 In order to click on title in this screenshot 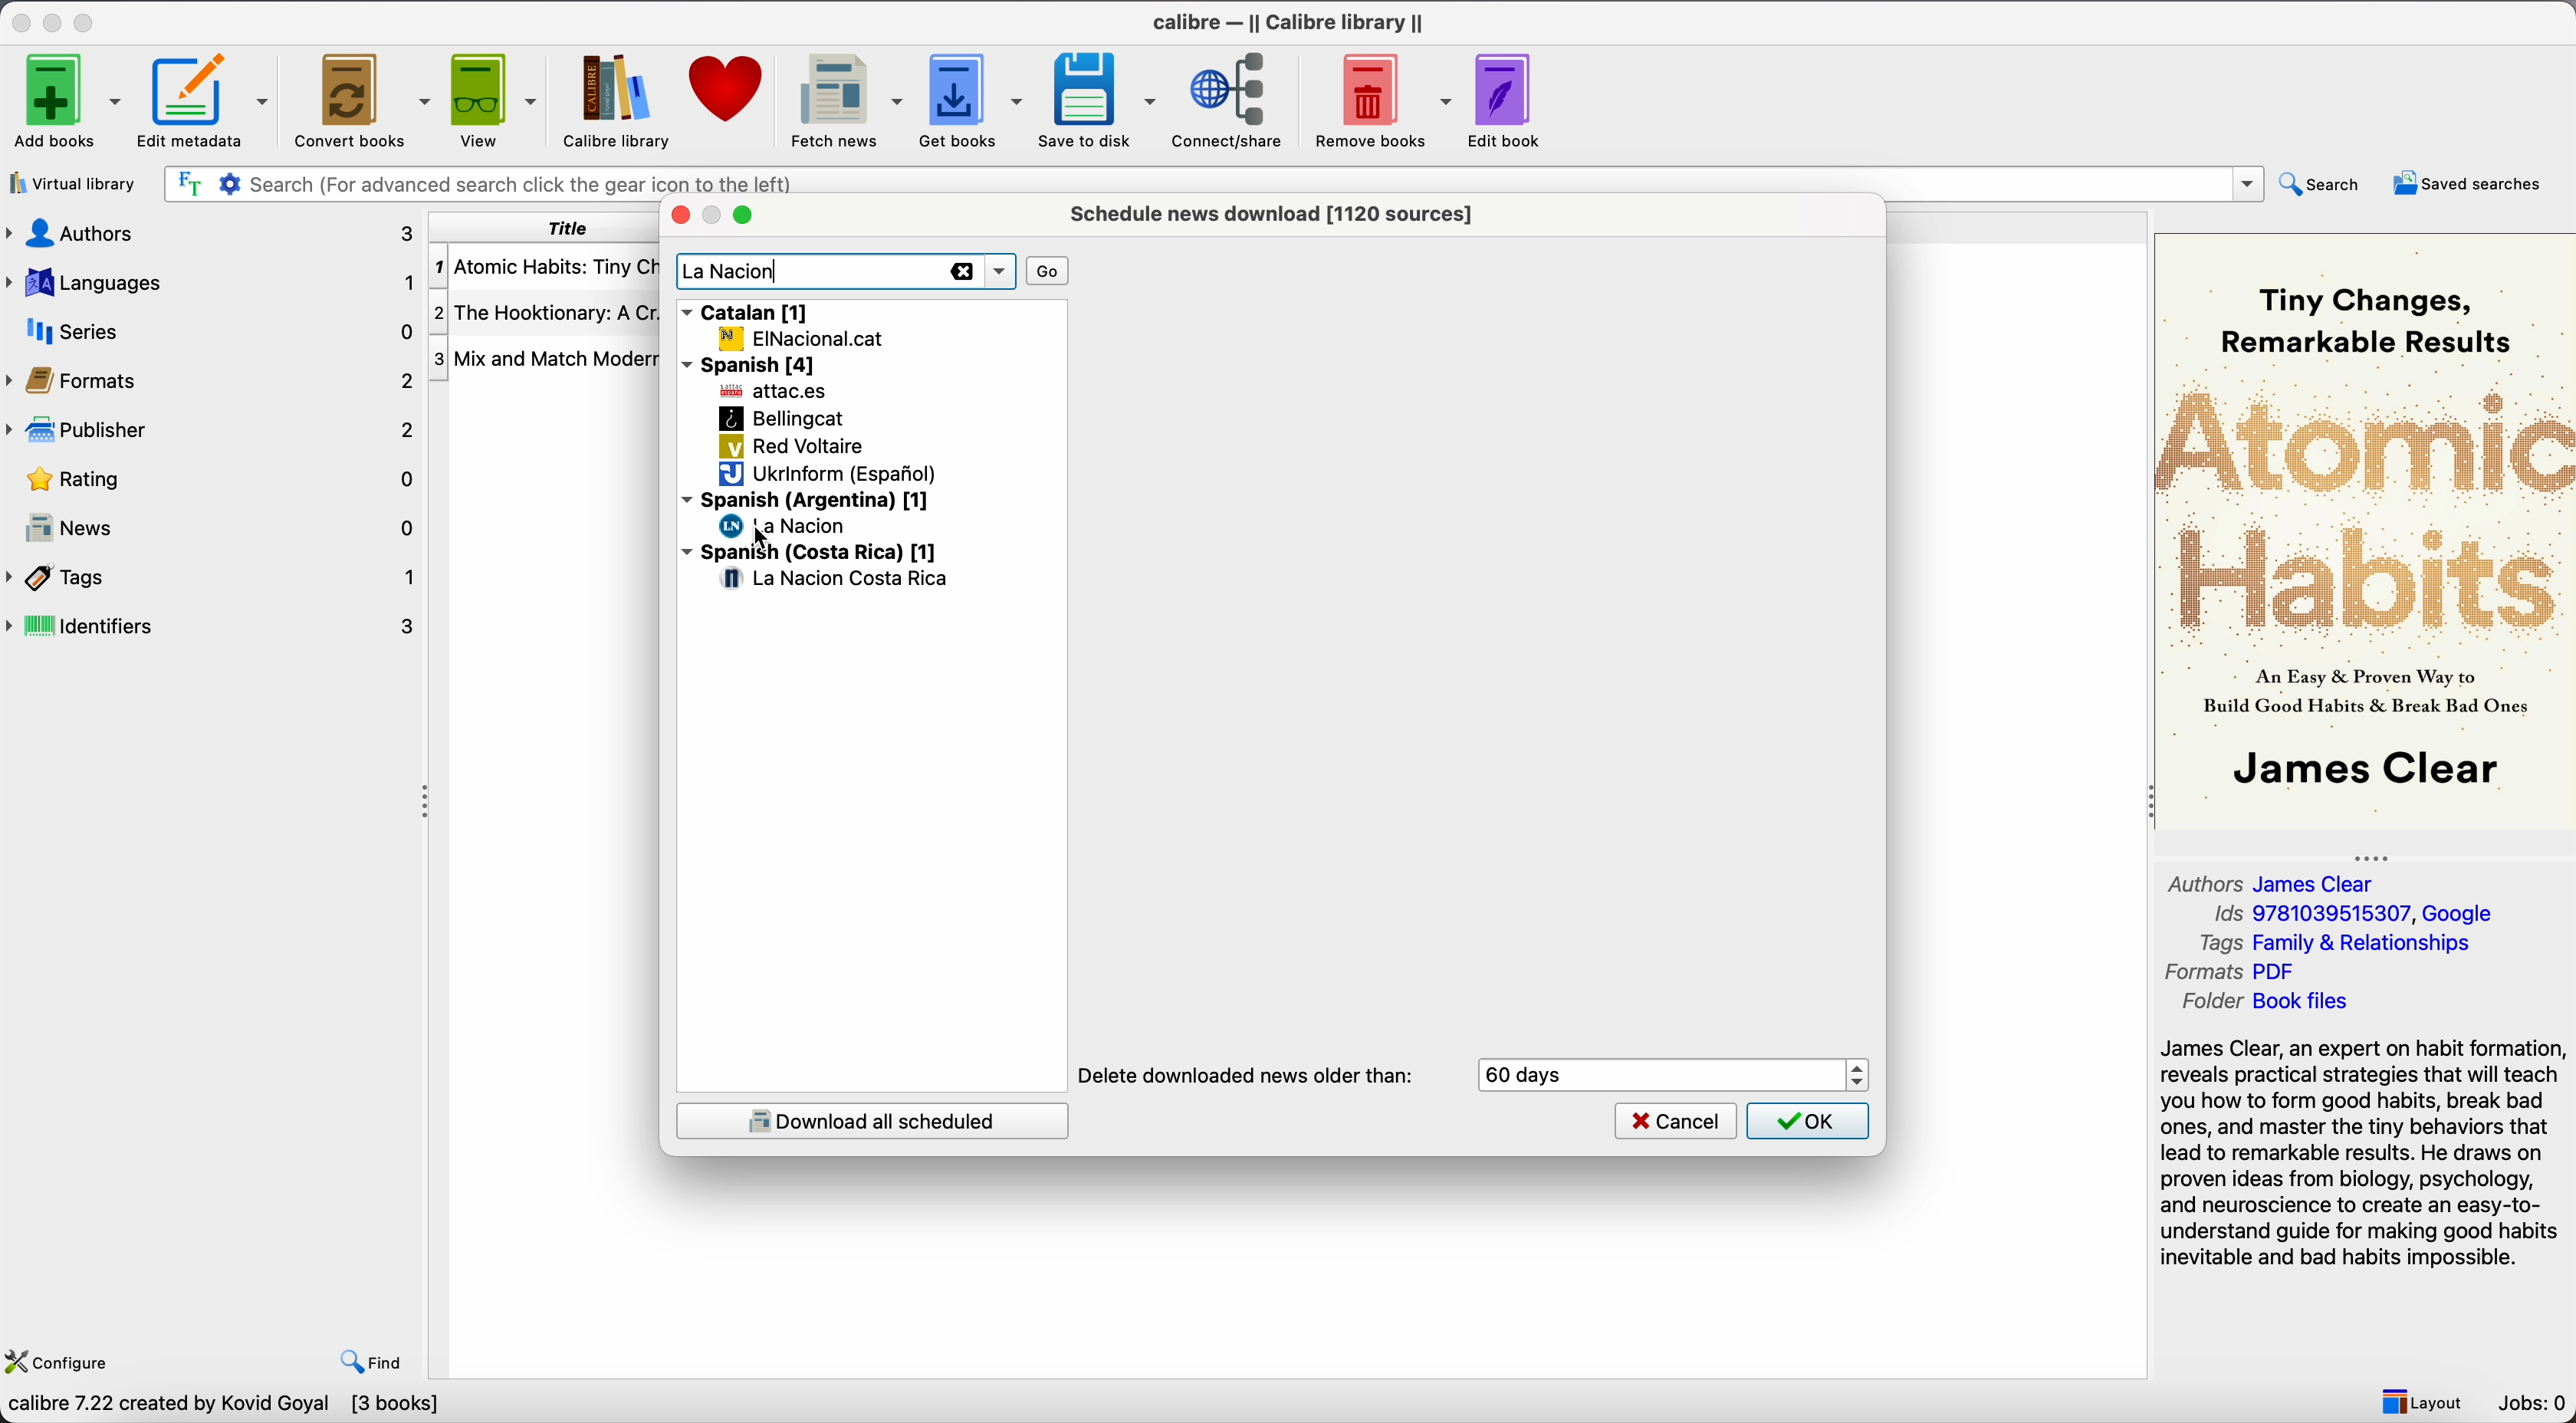, I will do `click(541, 228)`.